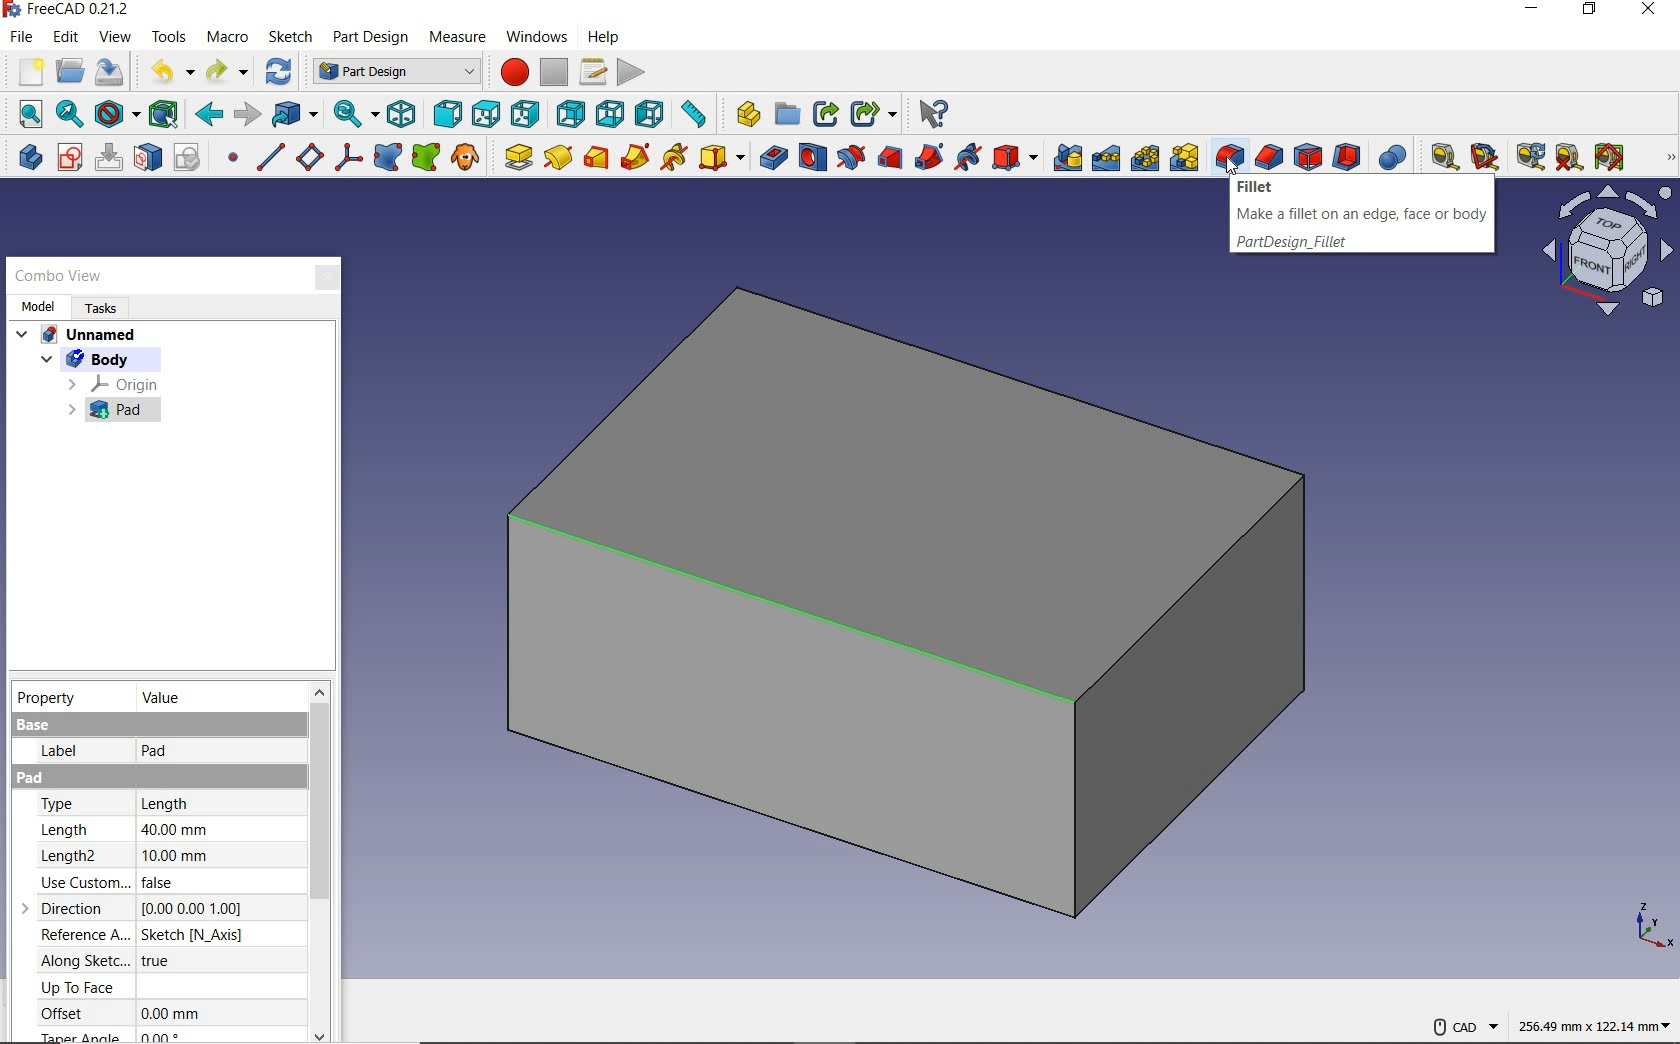  I want to click on create multitransform, so click(1183, 159).